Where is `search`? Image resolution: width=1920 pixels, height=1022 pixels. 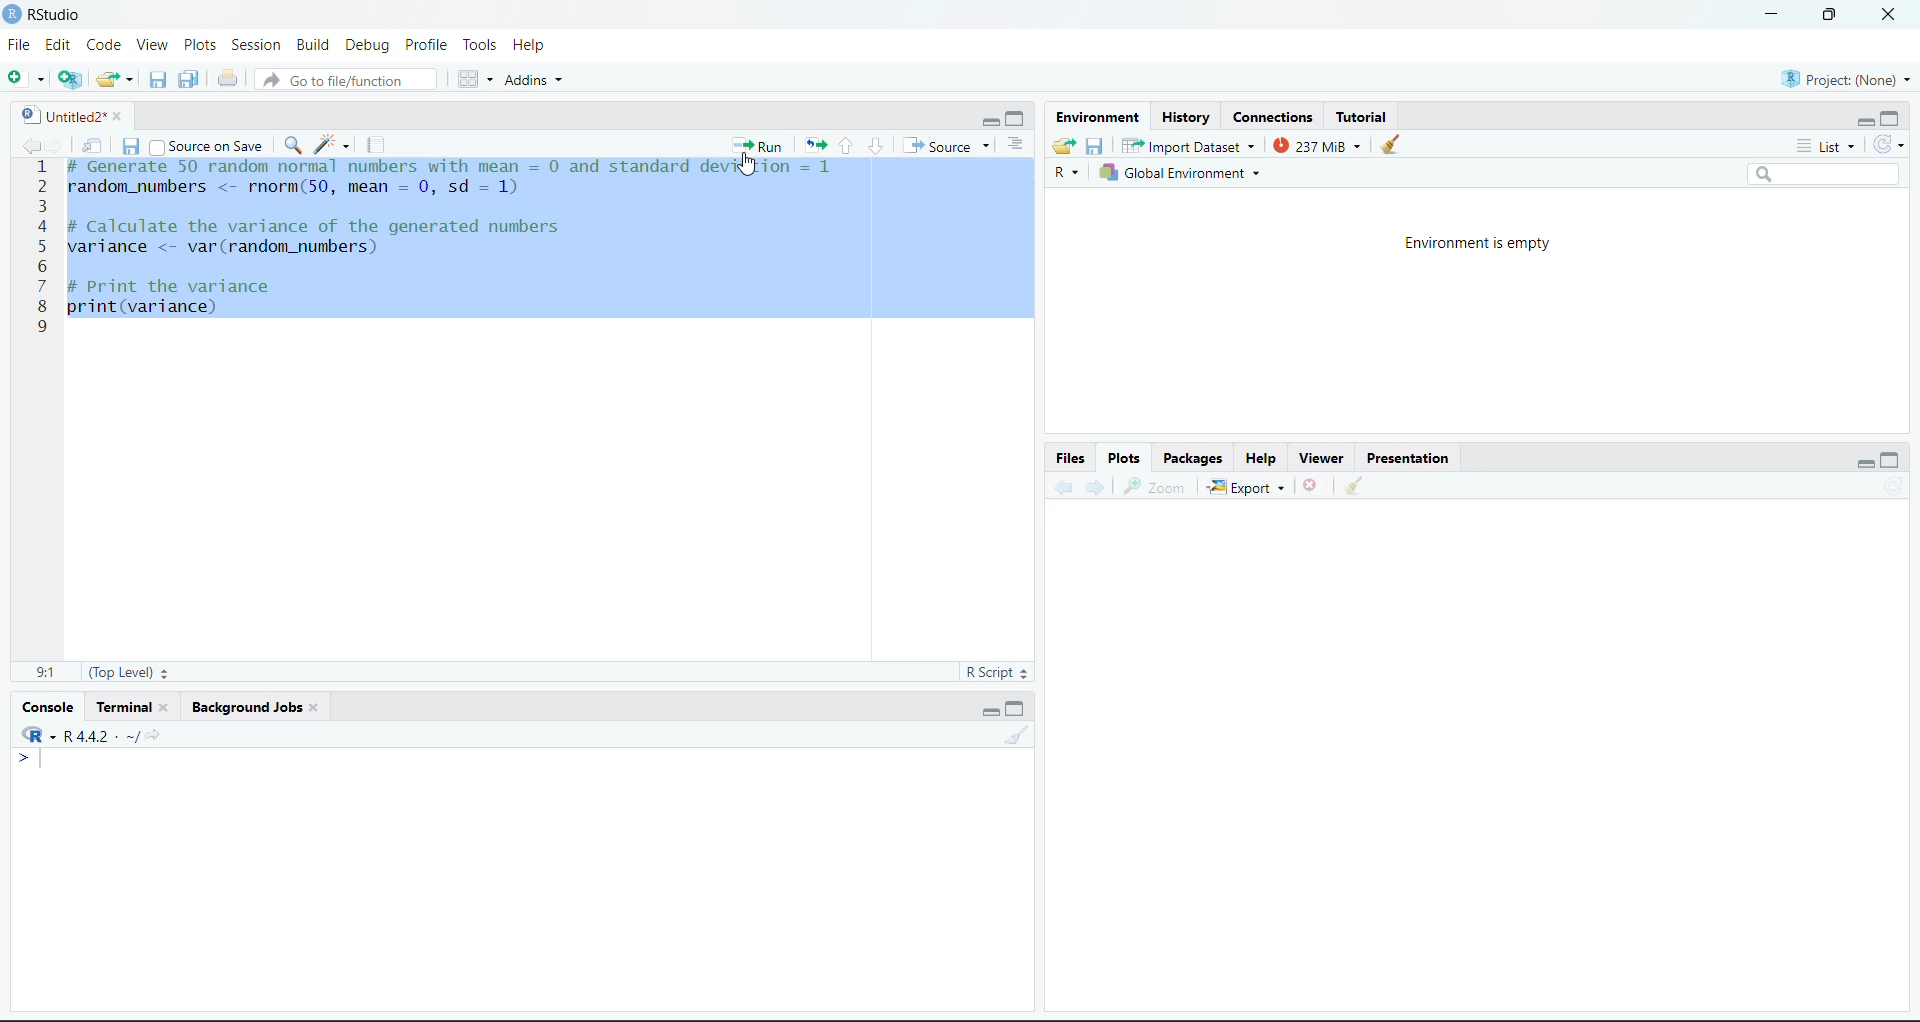
search is located at coordinates (292, 145).